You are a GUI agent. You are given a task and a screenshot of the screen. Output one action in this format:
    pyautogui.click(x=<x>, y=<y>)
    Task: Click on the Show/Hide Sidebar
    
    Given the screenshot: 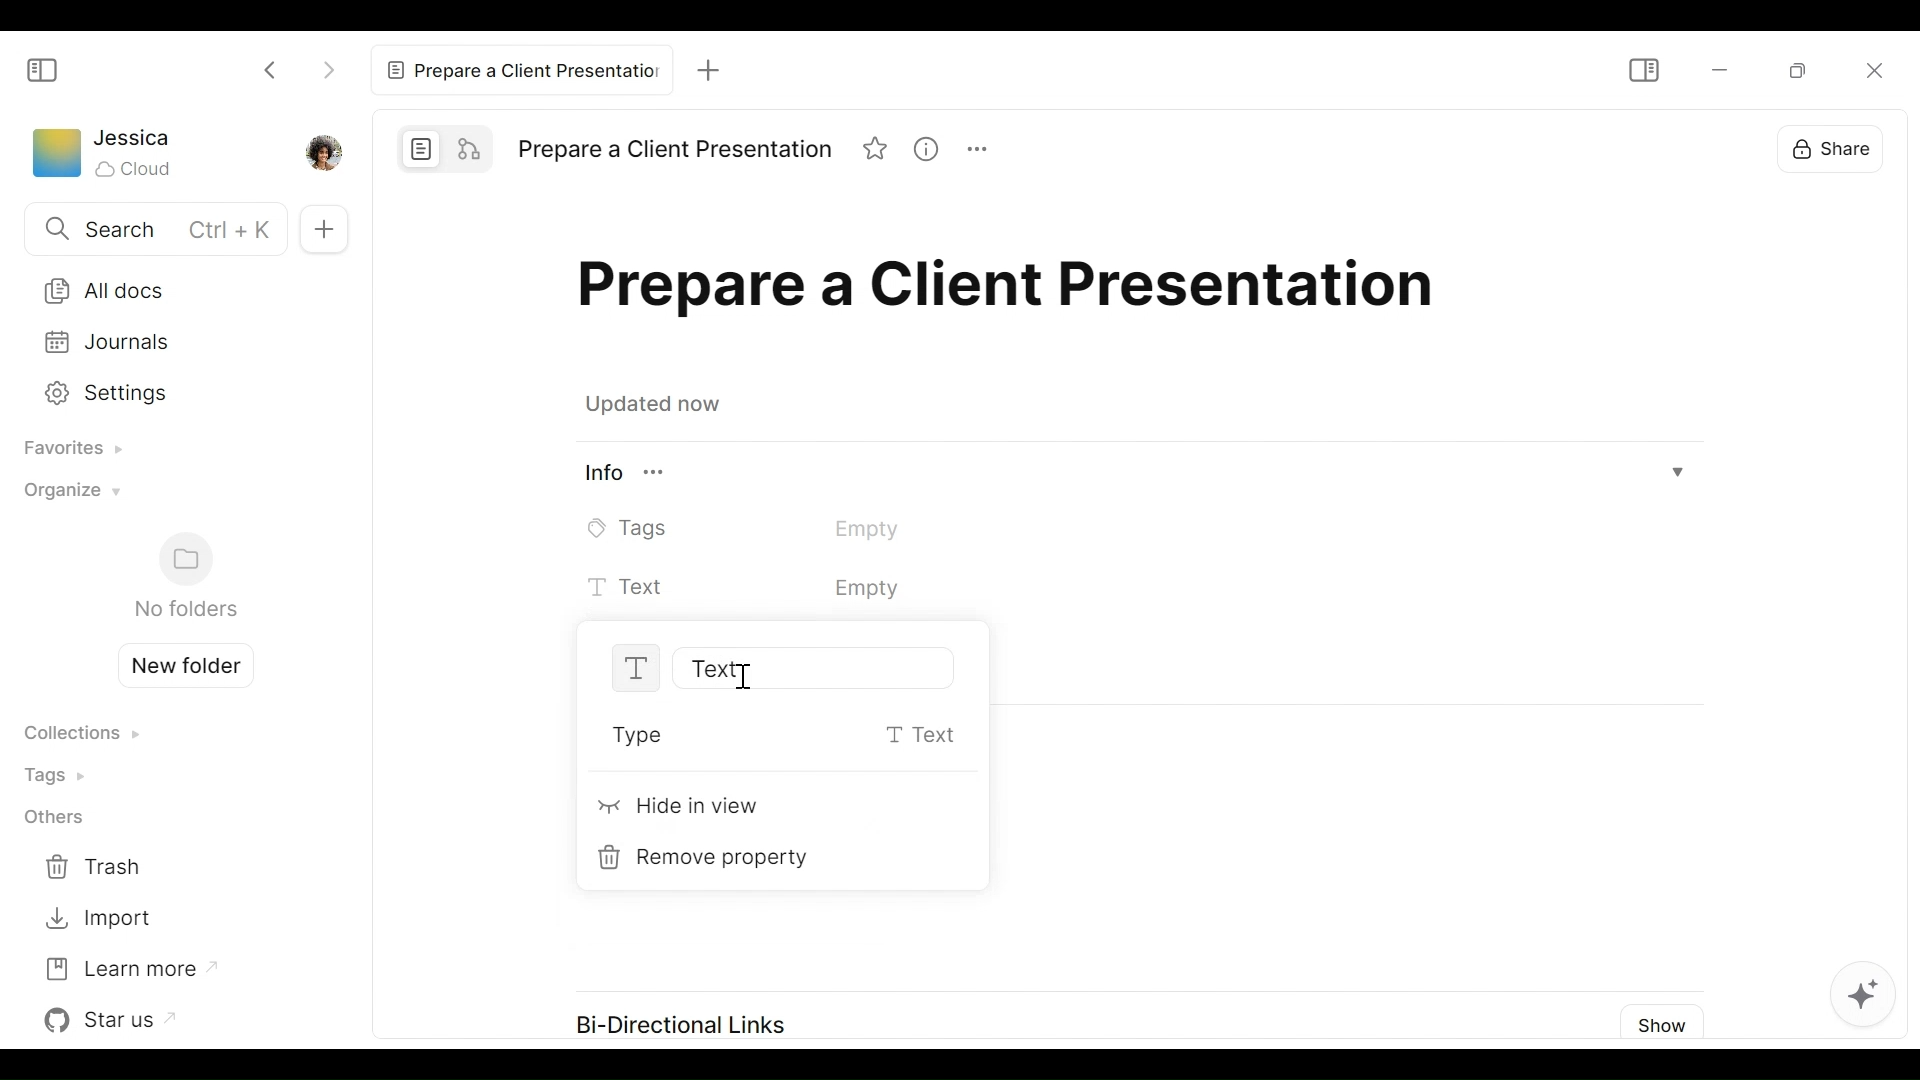 What is the action you would take?
    pyautogui.click(x=43, y=69)
    